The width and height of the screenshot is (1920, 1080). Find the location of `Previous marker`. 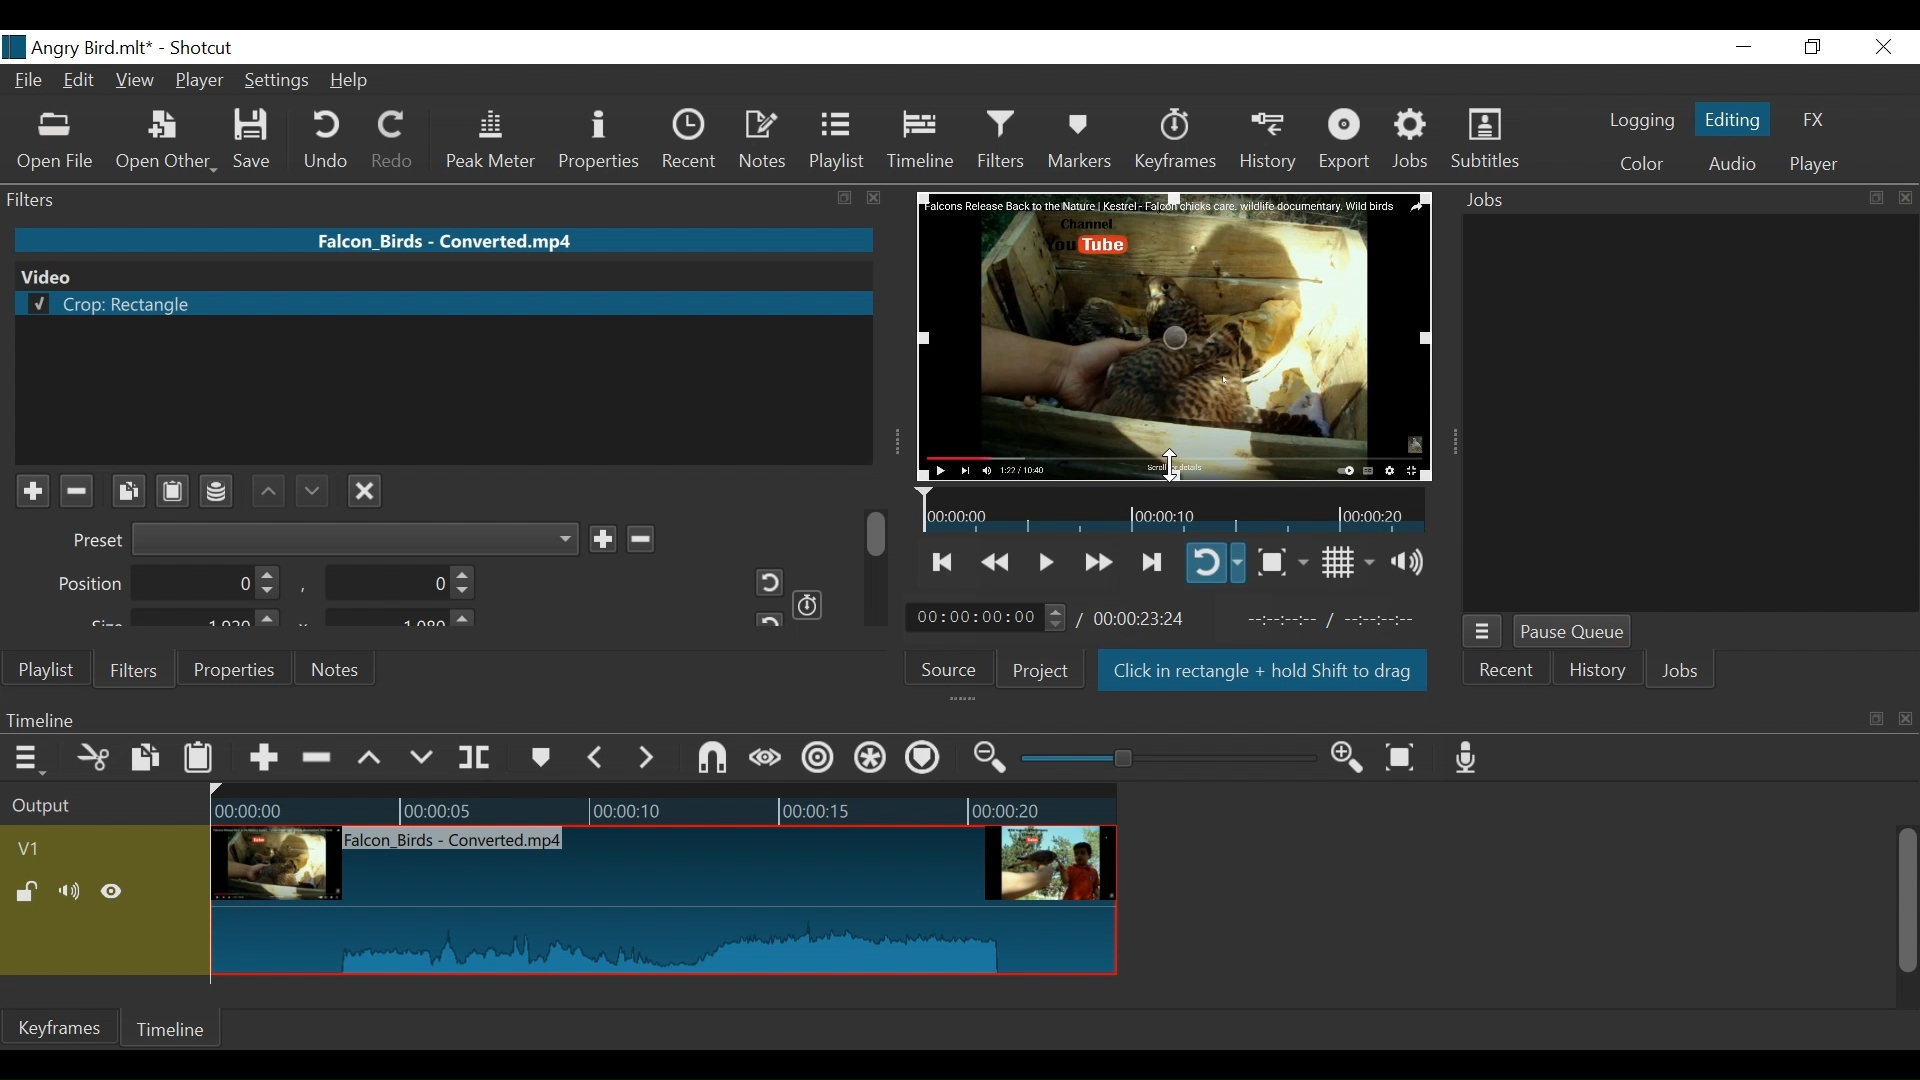

Previous marker is located at coordinates (596, 757).